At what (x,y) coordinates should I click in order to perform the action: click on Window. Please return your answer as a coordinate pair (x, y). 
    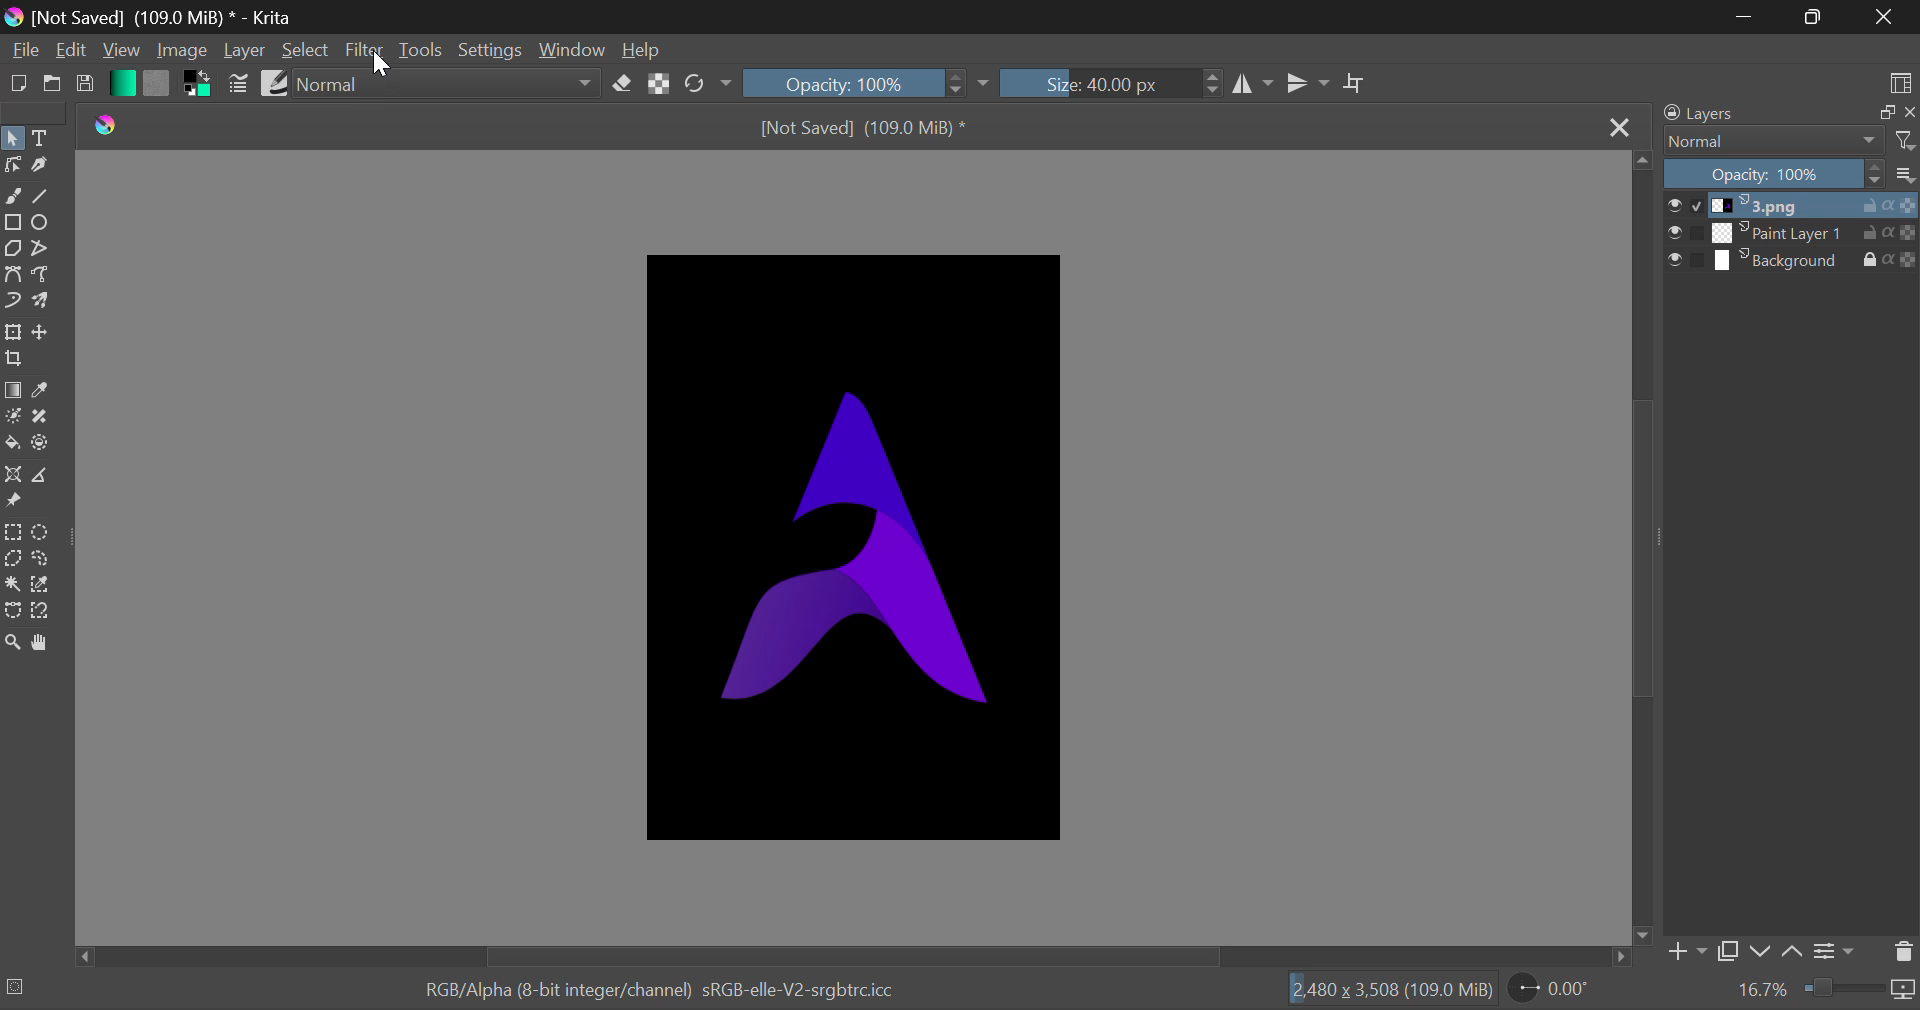
    Looking at the image, I should click on (571, 49).